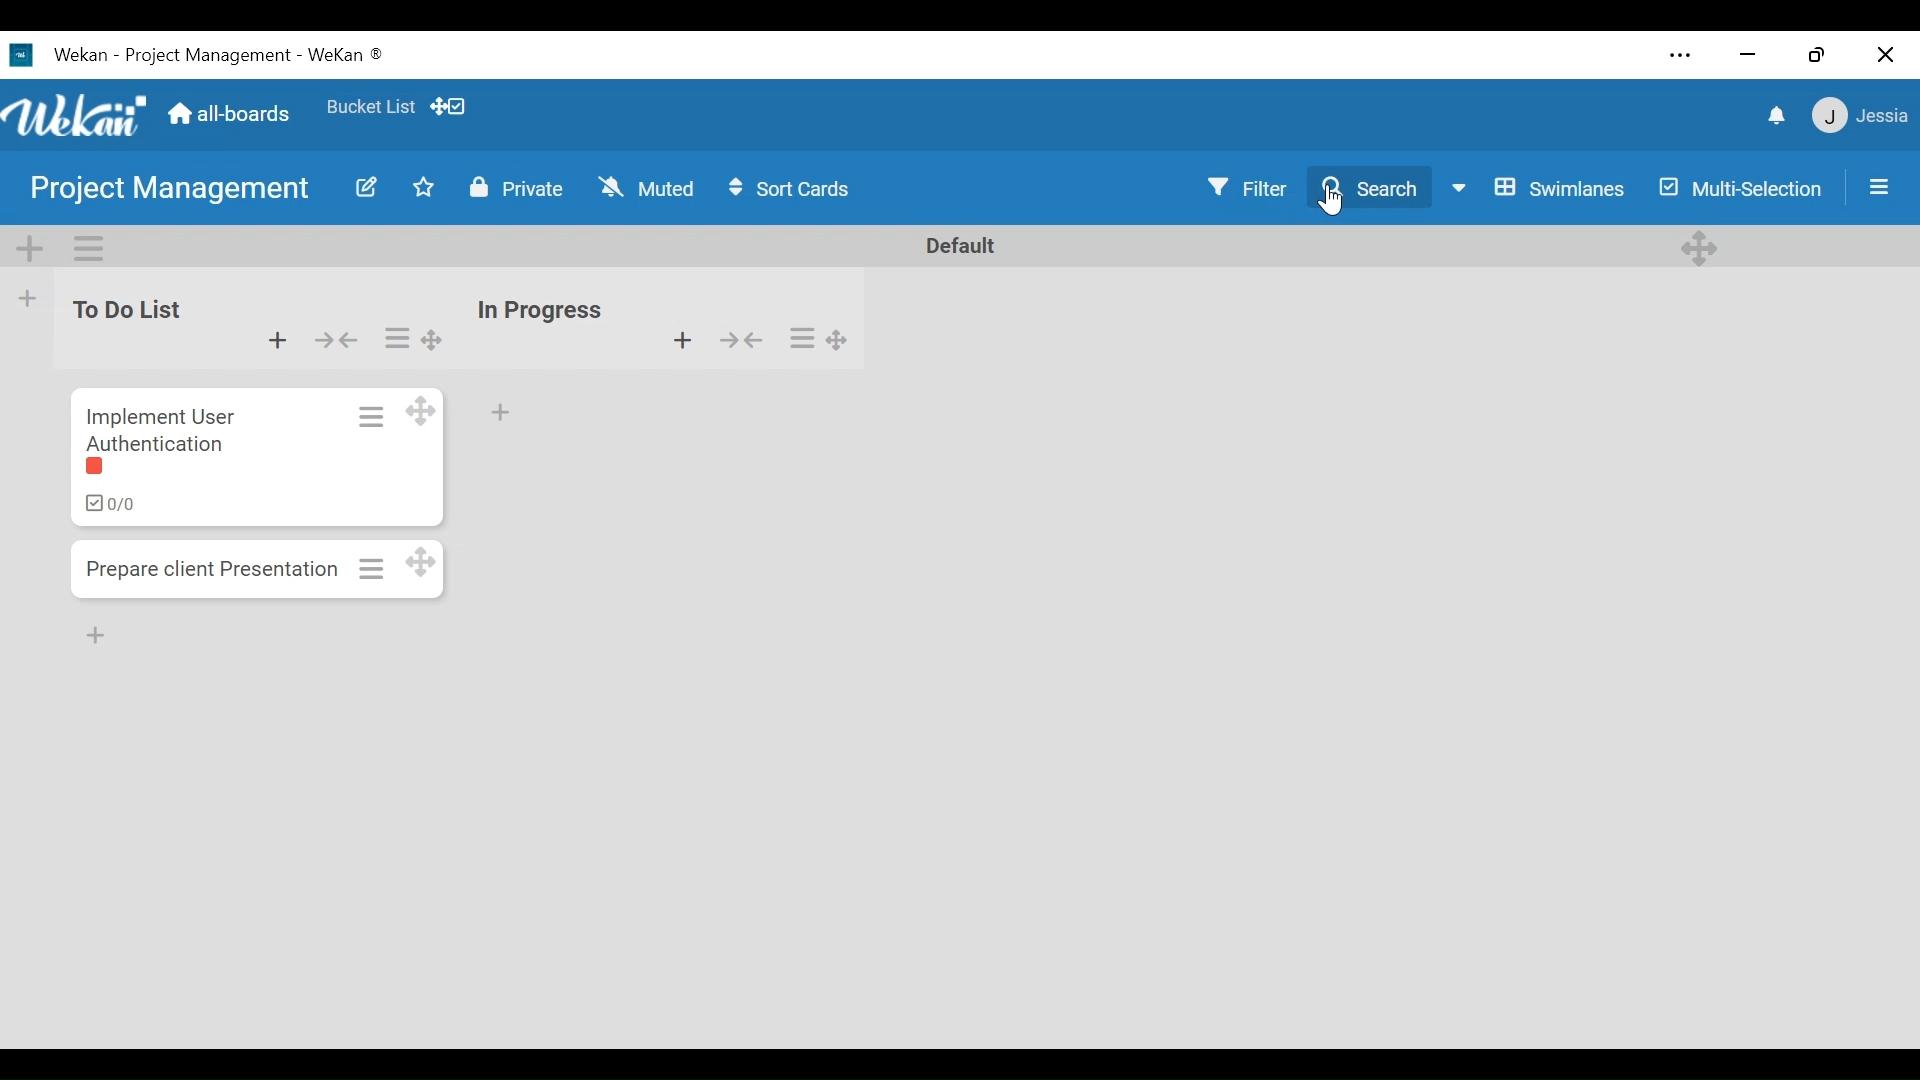  Describe the element at coordinates (685, 344) in the screenshot. I see `Add card to top of the list` at that location.